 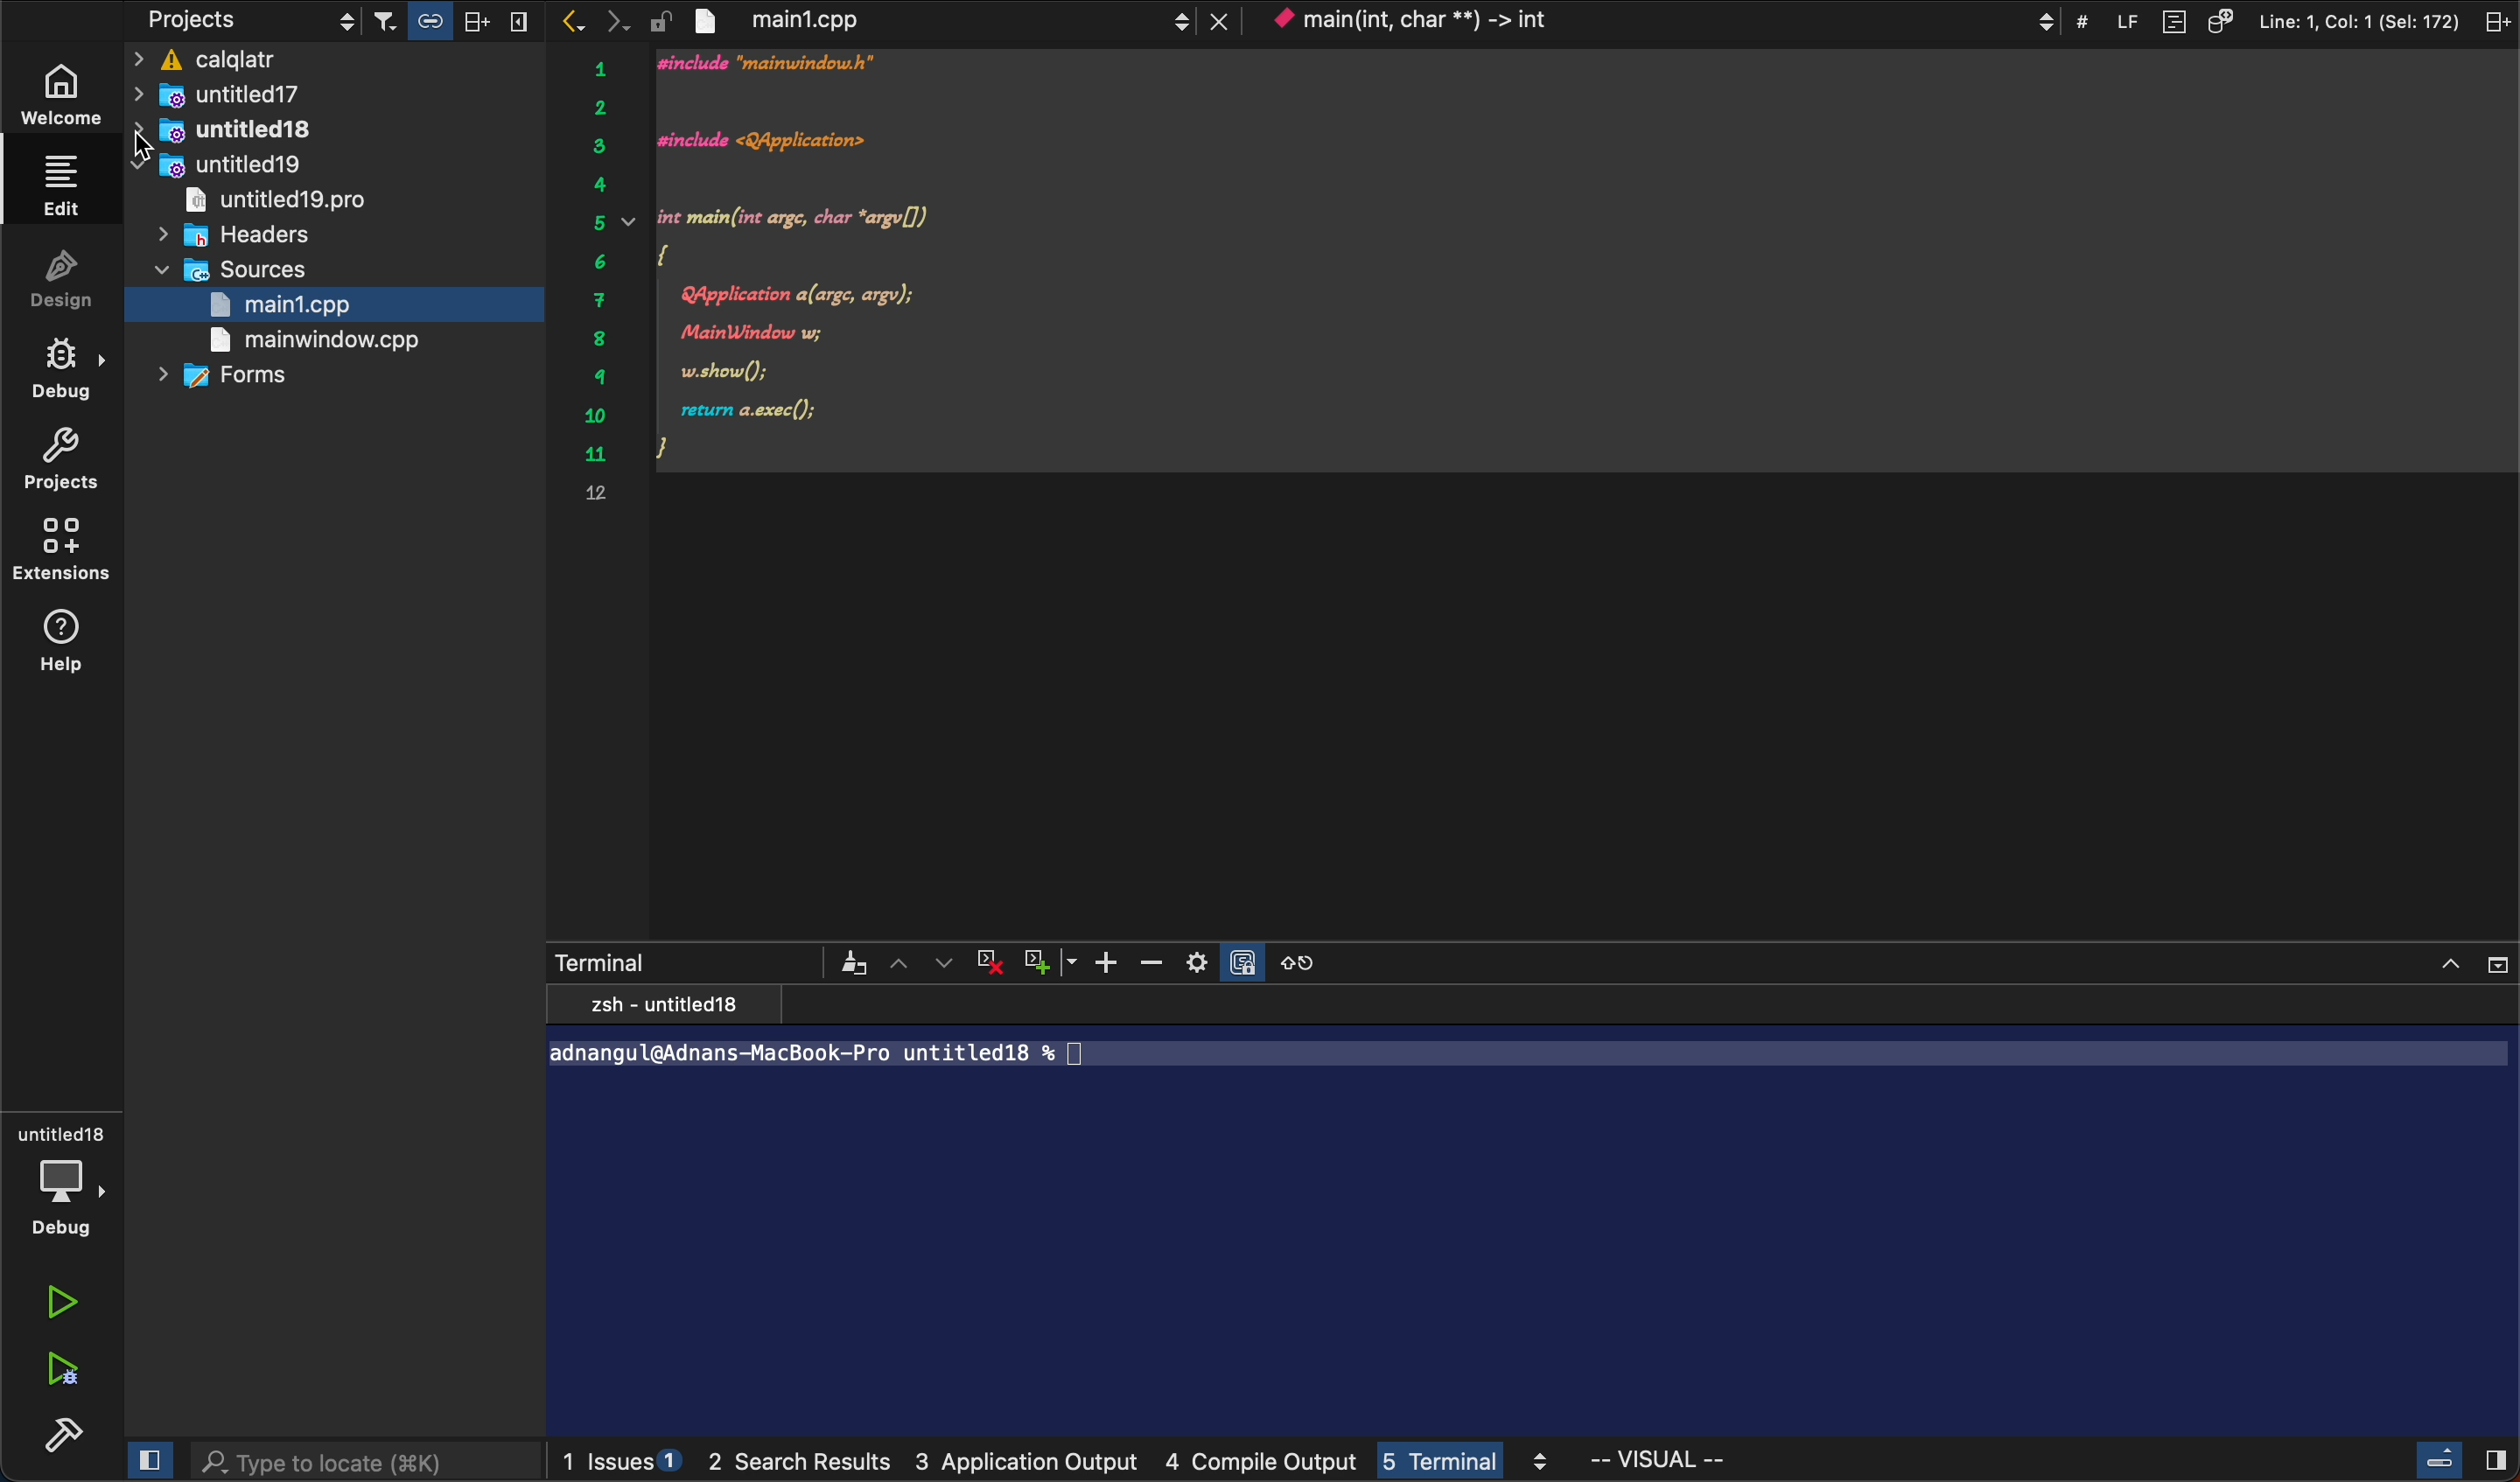 I want to click on close, so click(x=2432, y=962).